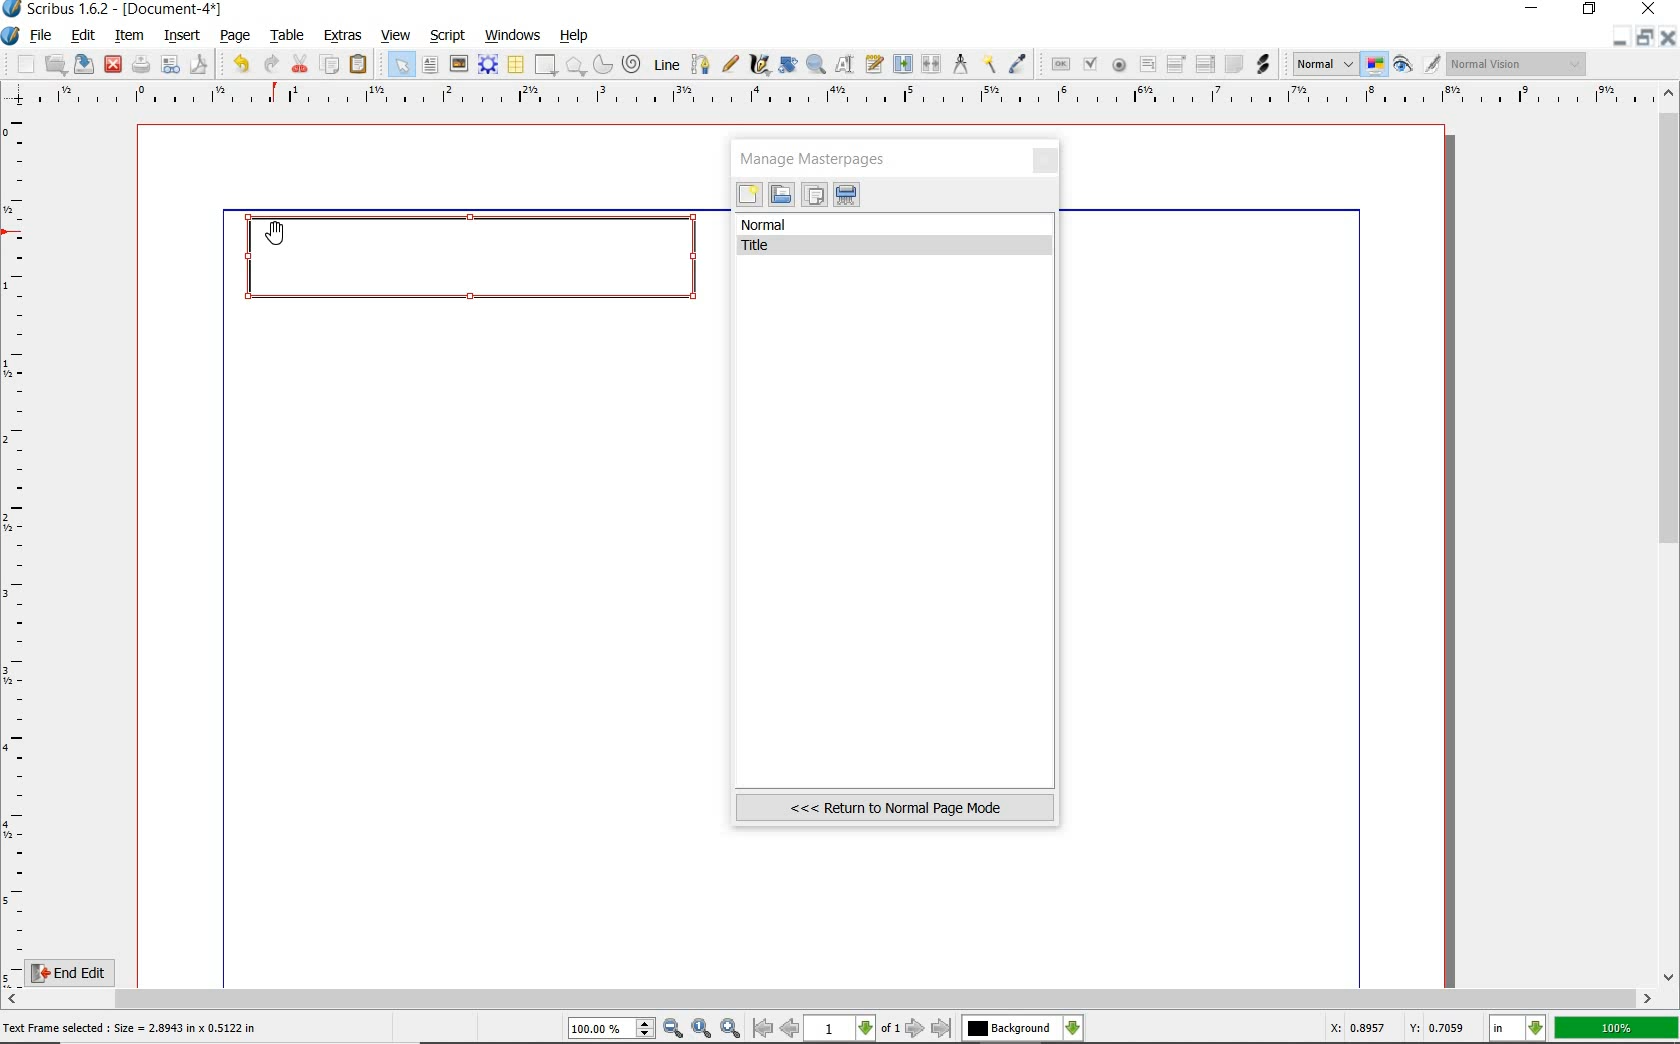 The height and width of the screenshot is (1044, 1680). Describe the element at coordinates (1023, 1029) in the screenshot. I see `Background` at that location.